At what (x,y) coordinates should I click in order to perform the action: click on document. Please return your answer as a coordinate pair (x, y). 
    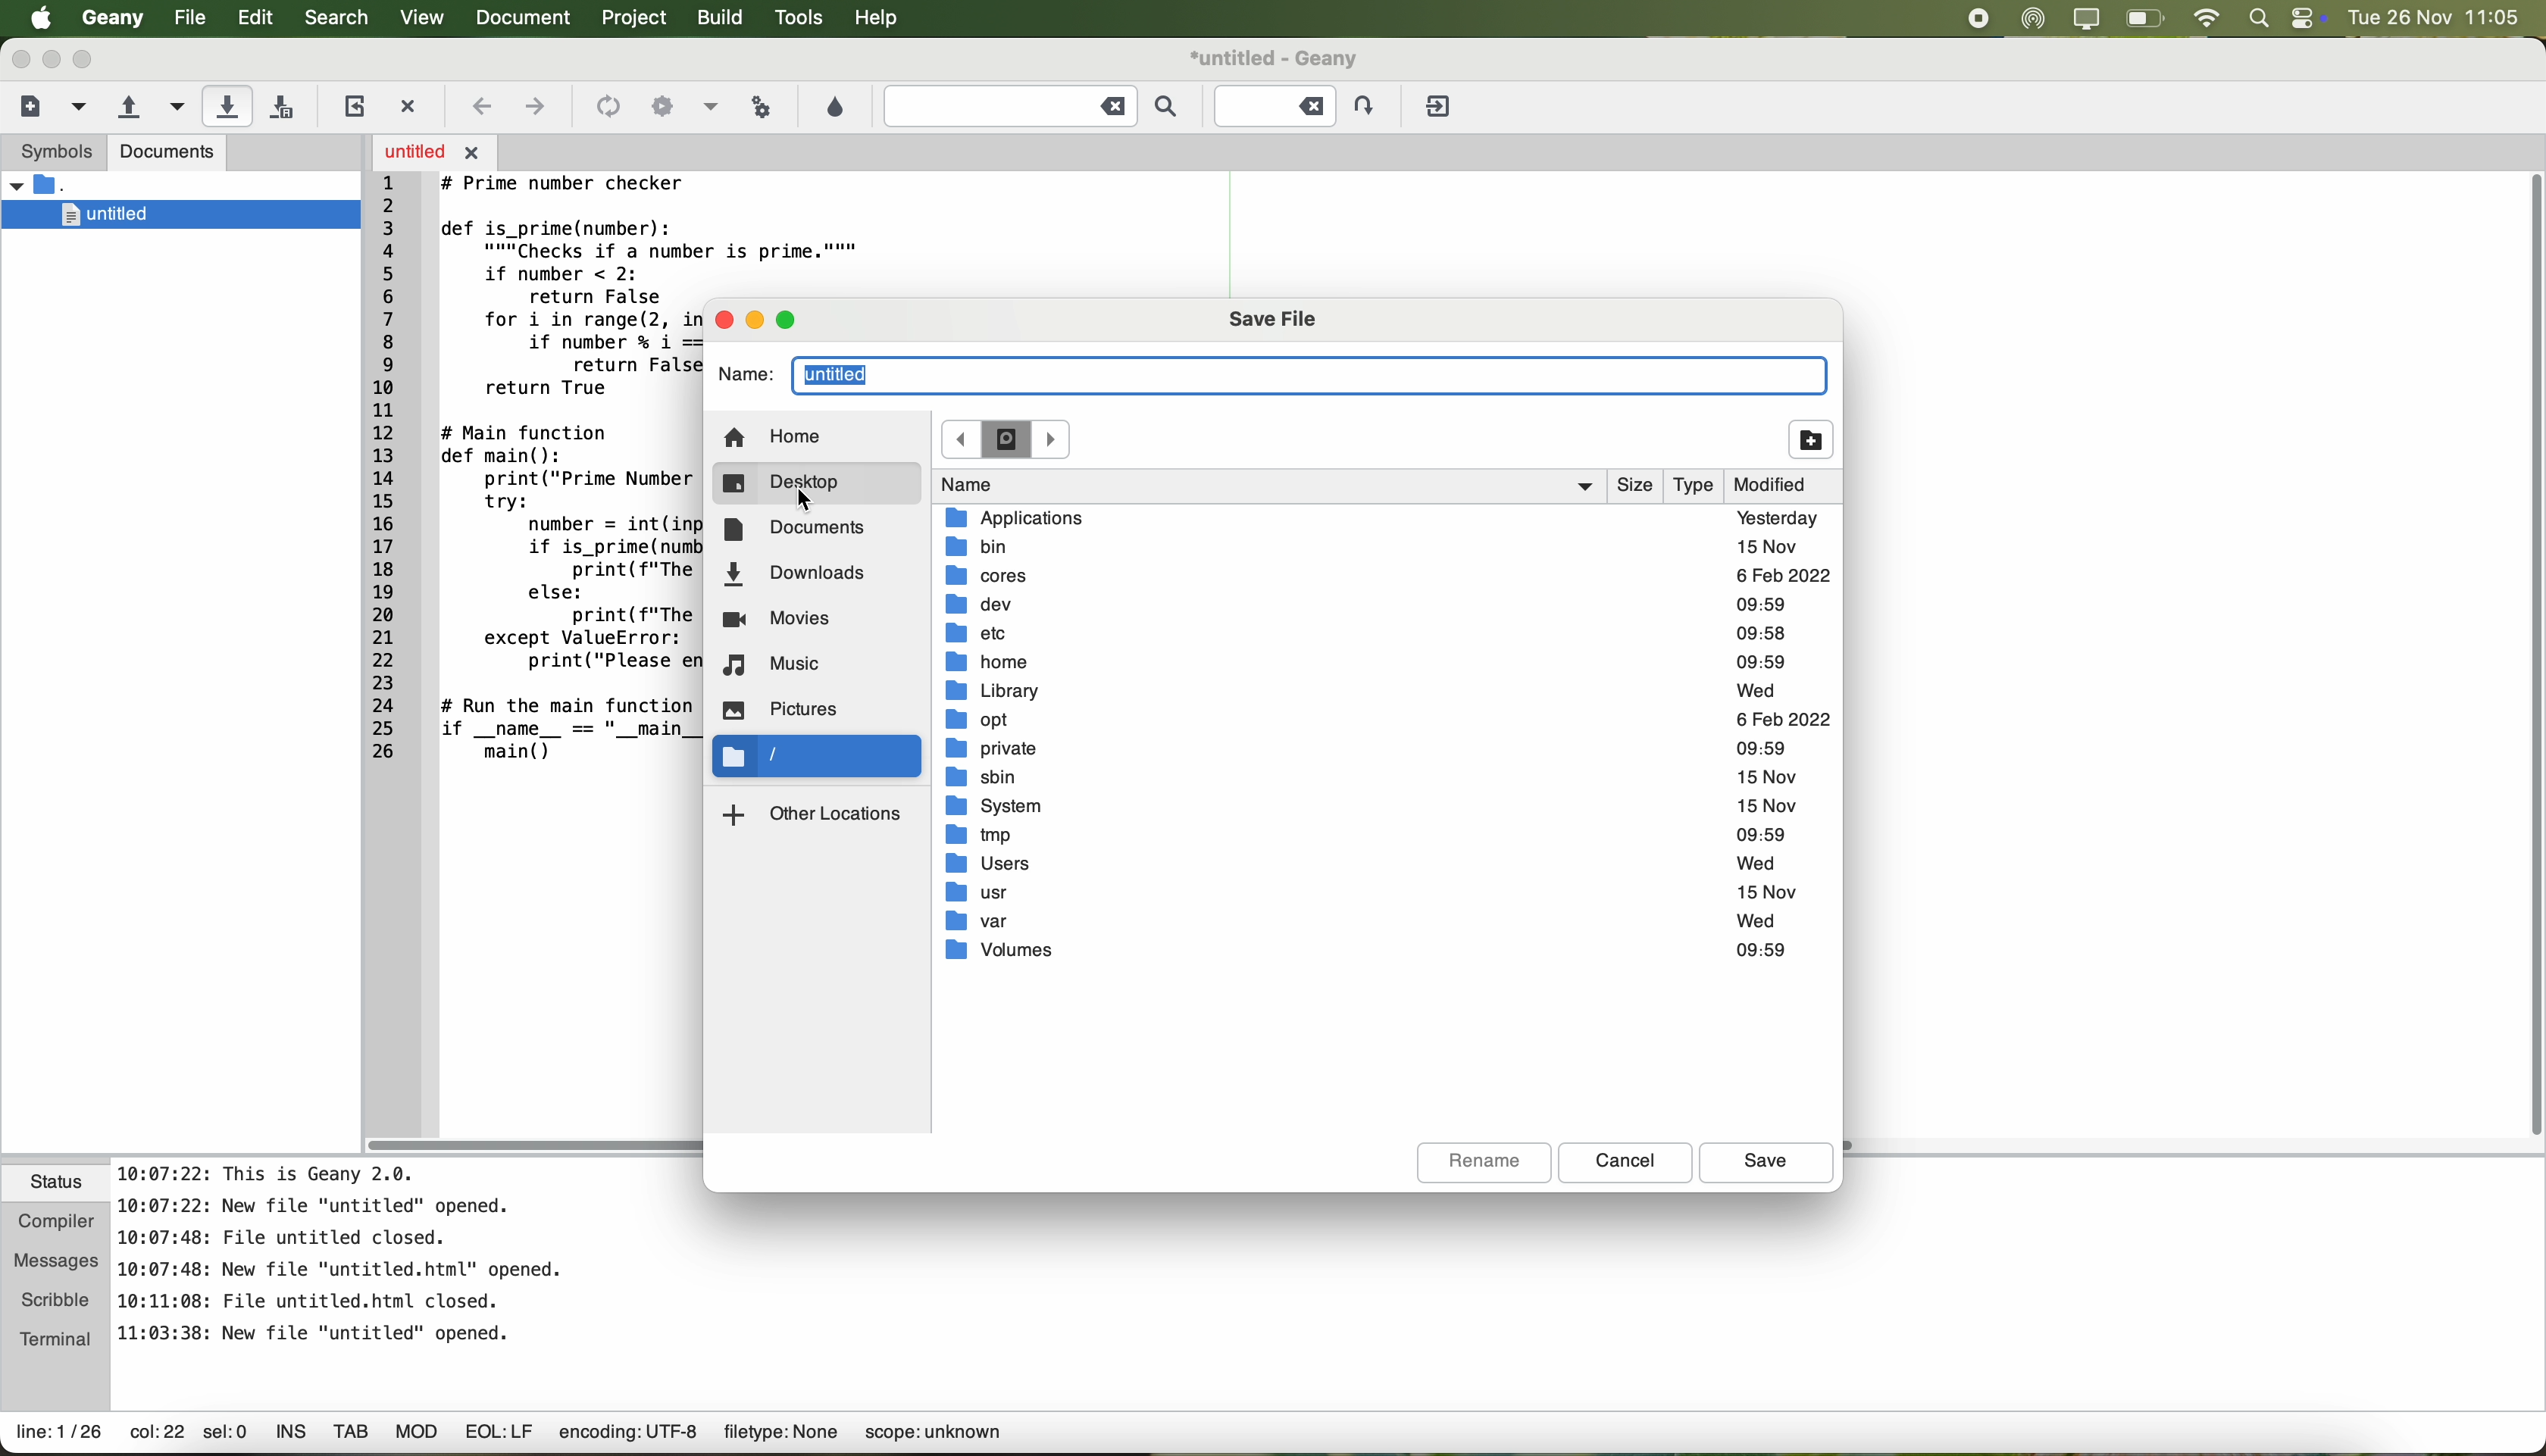
    Looking at the image, I should click on (530, 19).